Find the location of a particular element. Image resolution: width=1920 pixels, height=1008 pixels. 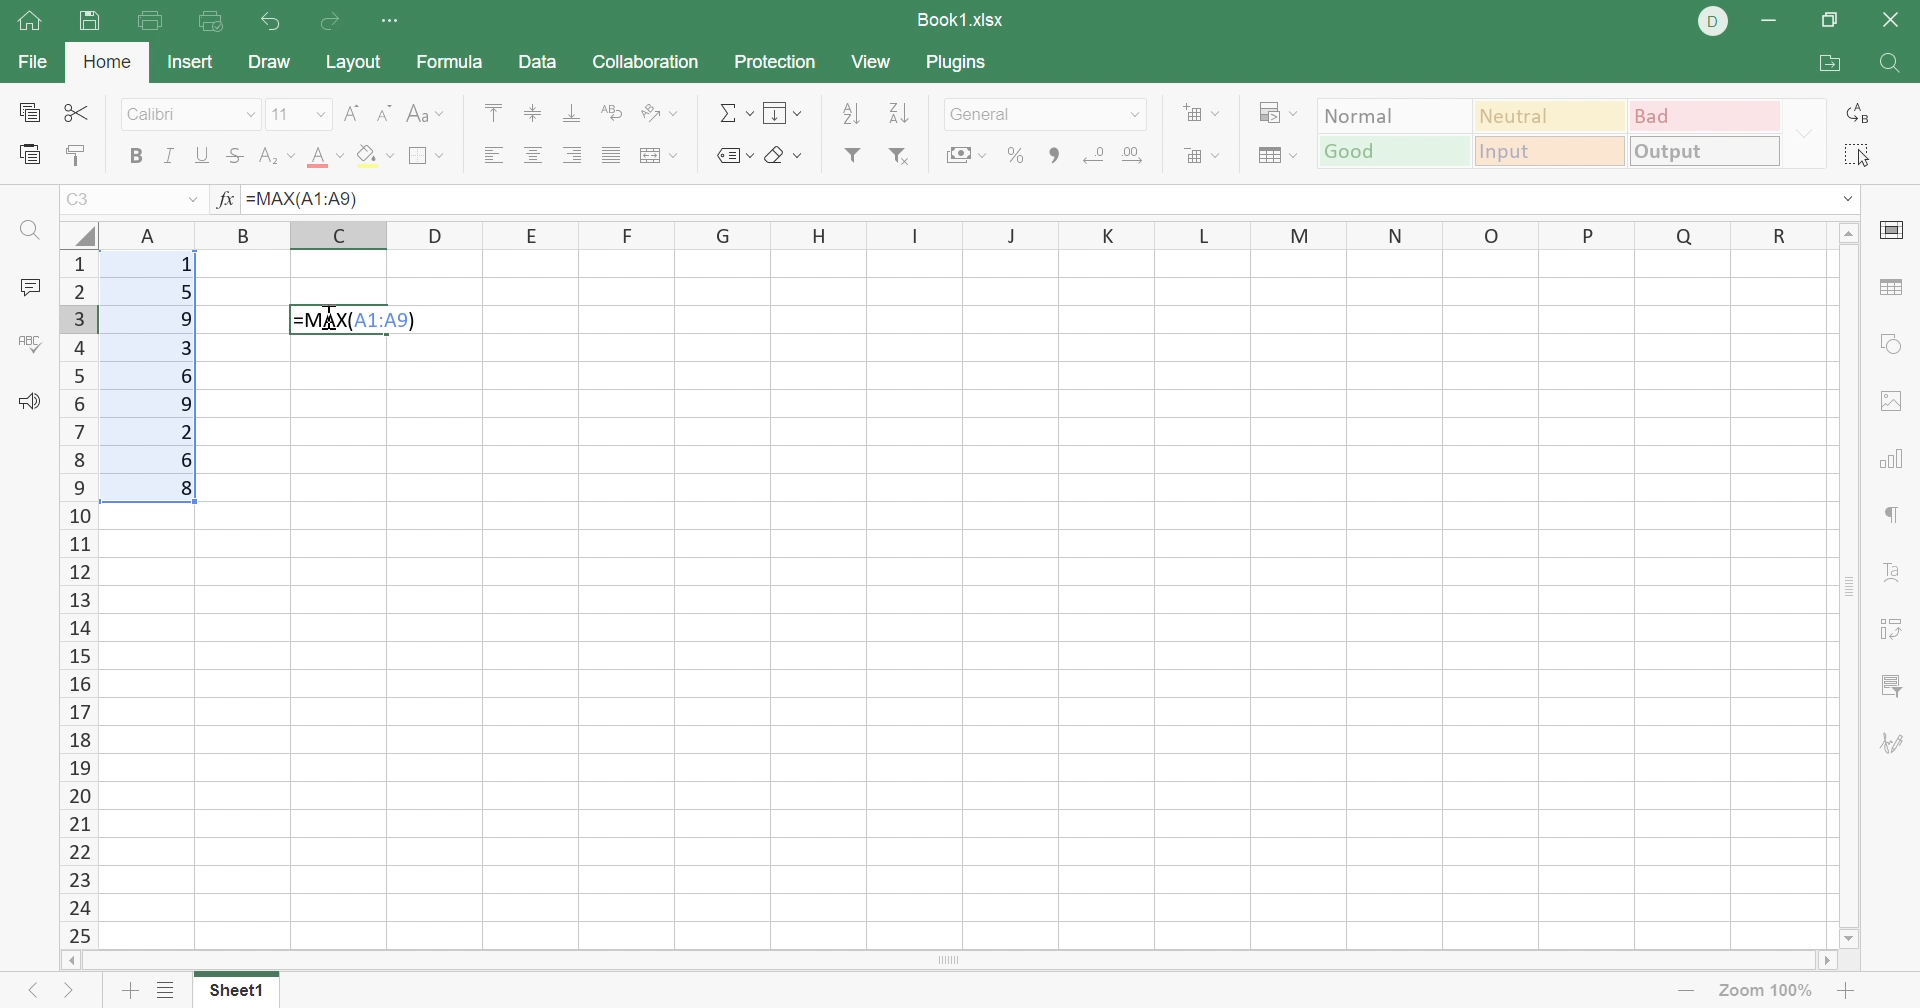

Align Middle is located at coordinates (529, 113).